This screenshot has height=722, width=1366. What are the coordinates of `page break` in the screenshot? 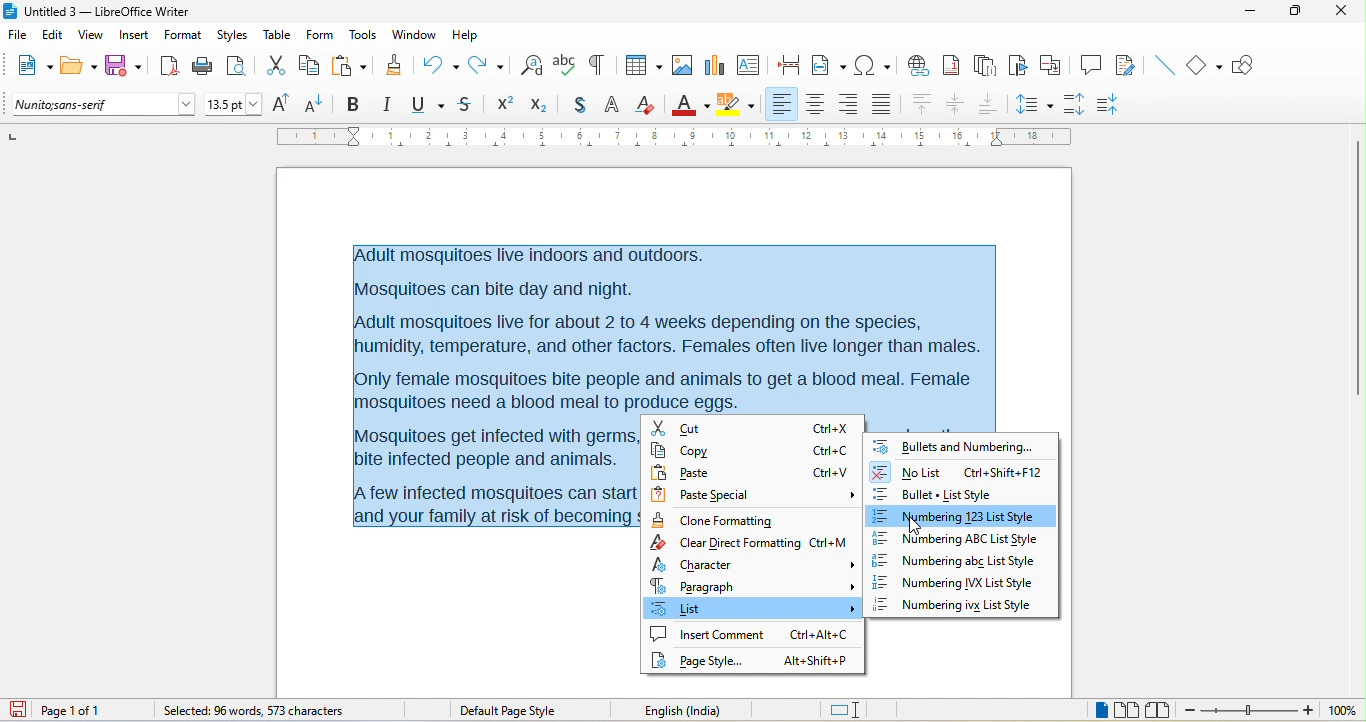 It's located at (792, 67).